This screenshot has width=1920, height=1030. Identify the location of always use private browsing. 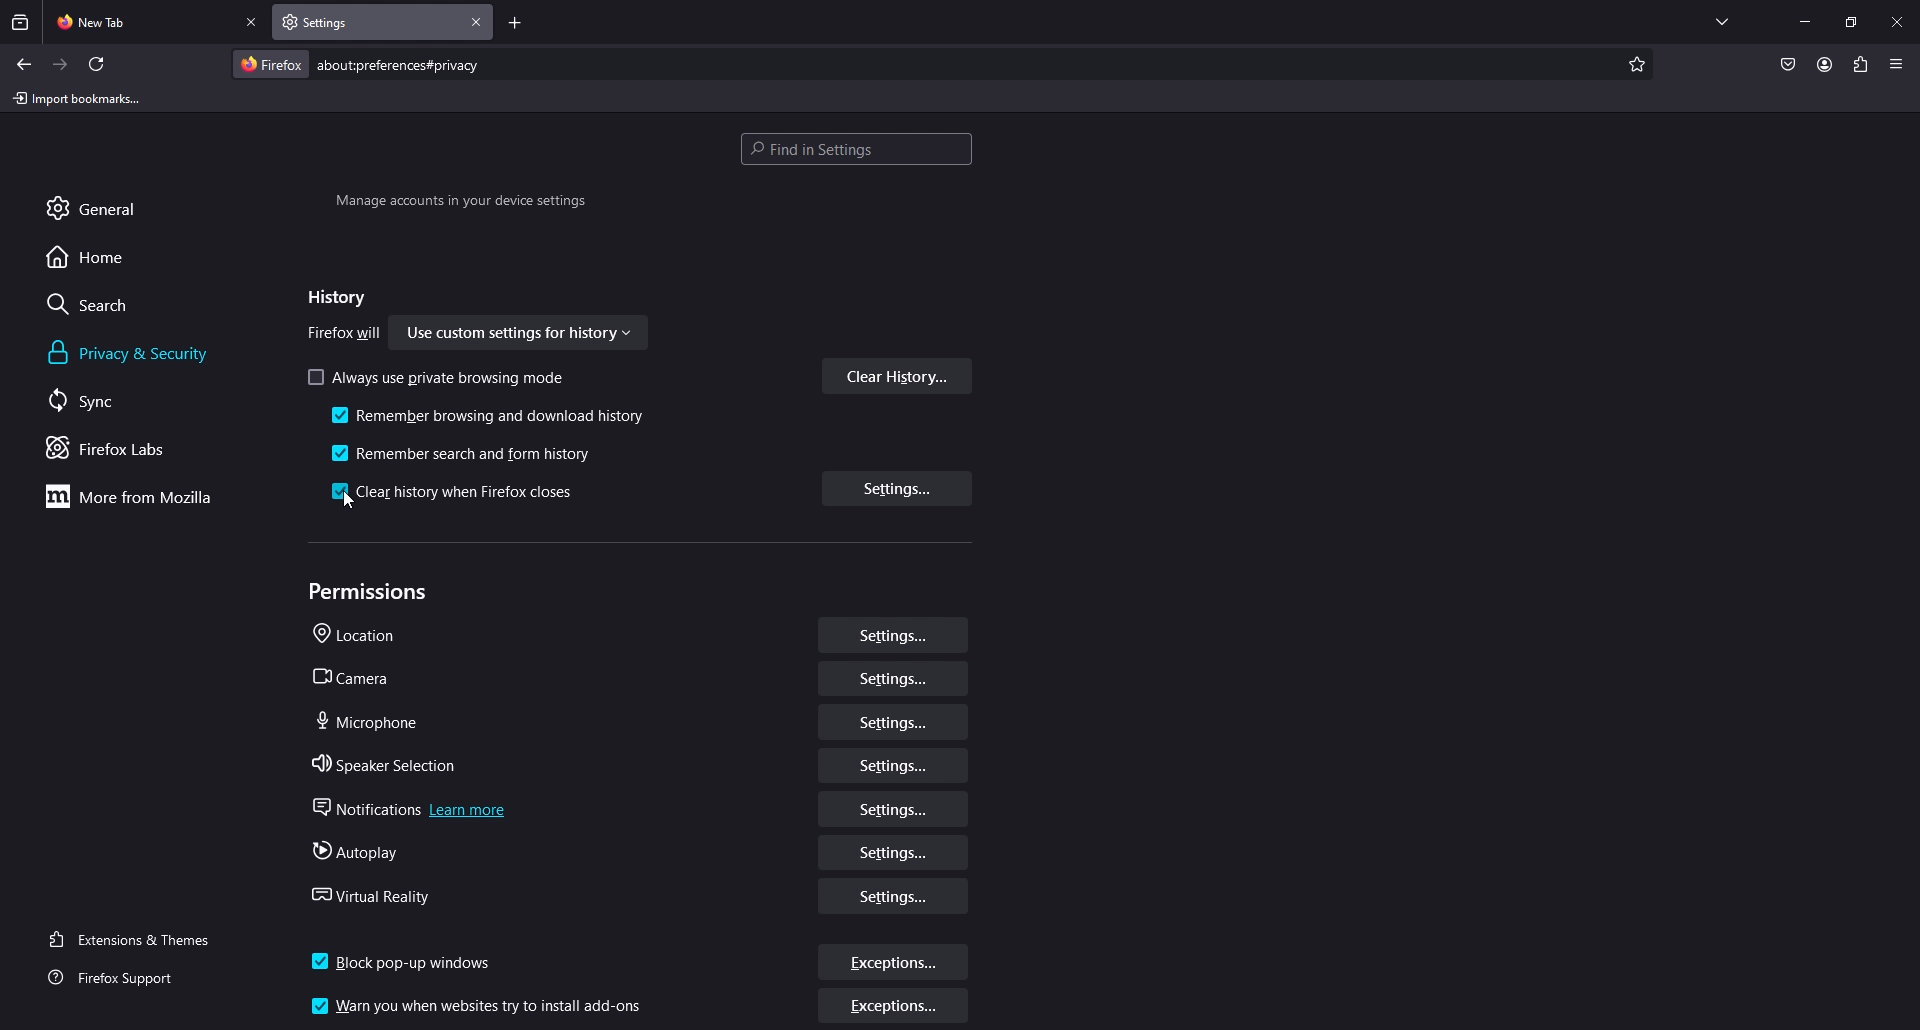
(440, 377).